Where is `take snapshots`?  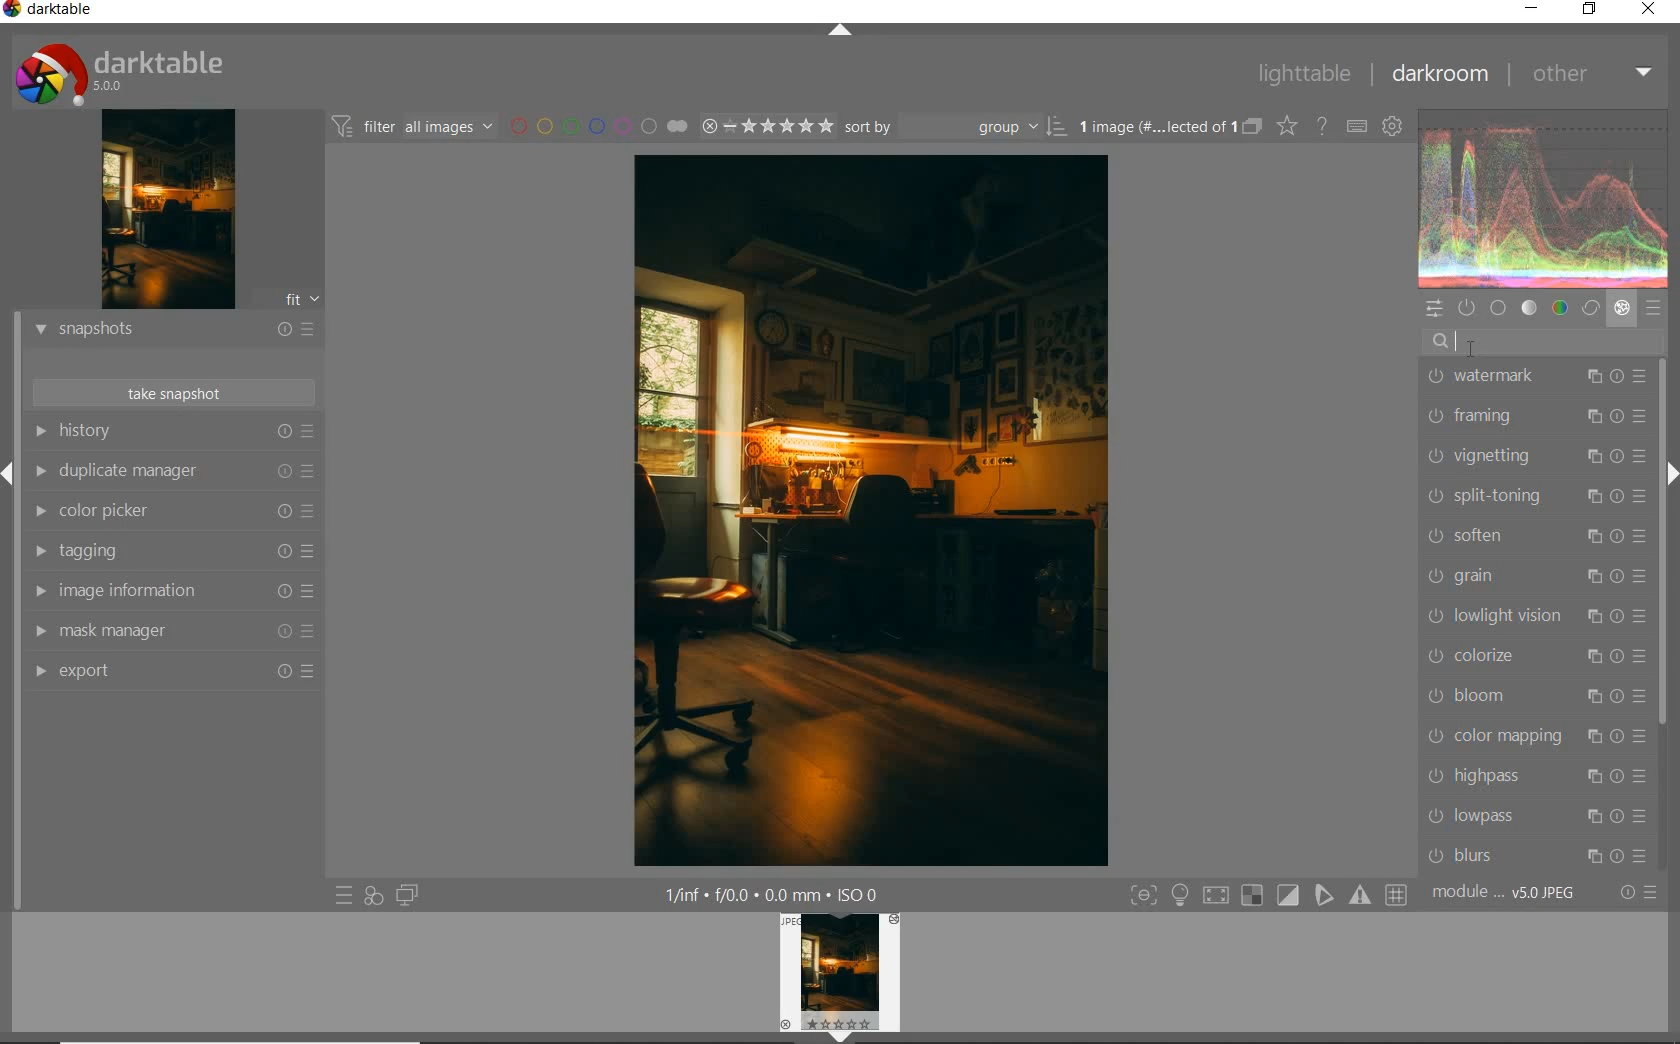 take snapshots is located at coordinates (175, 392).